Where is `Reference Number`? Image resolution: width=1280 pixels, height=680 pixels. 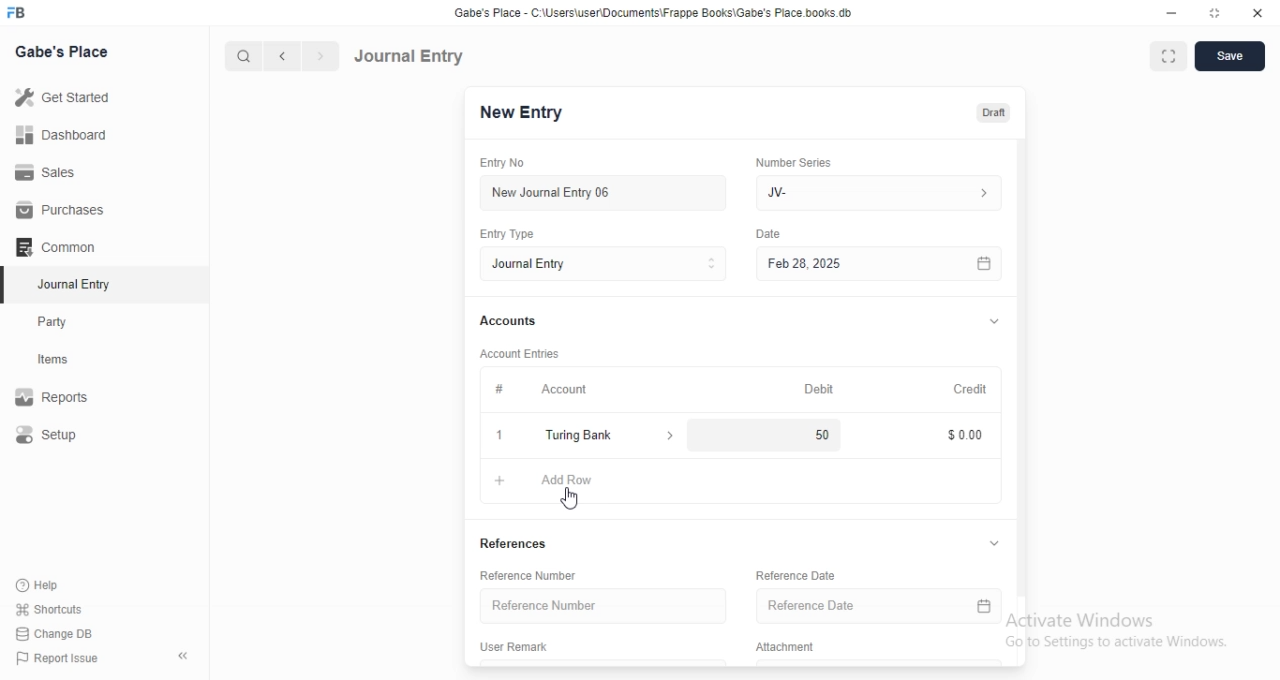 Reference Number is located at coordinates (598, 606).